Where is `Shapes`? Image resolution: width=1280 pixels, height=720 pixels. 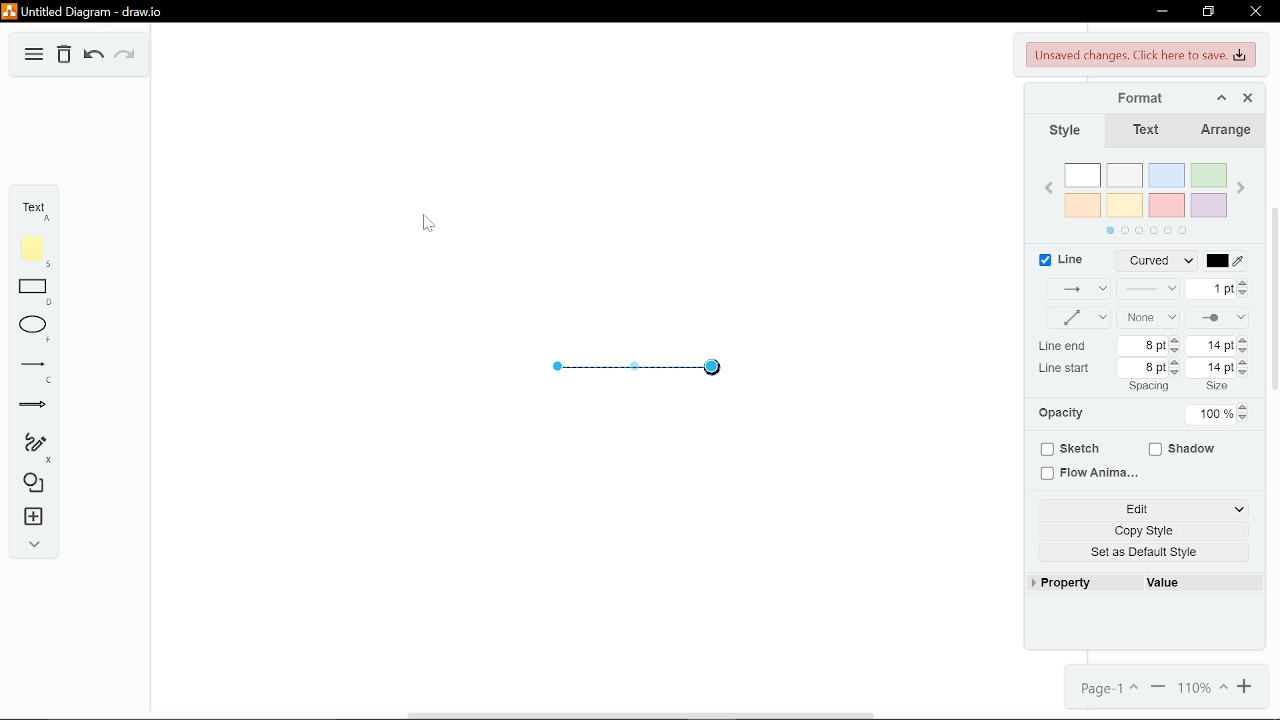
Shapes is located at coordinates (33, 485).